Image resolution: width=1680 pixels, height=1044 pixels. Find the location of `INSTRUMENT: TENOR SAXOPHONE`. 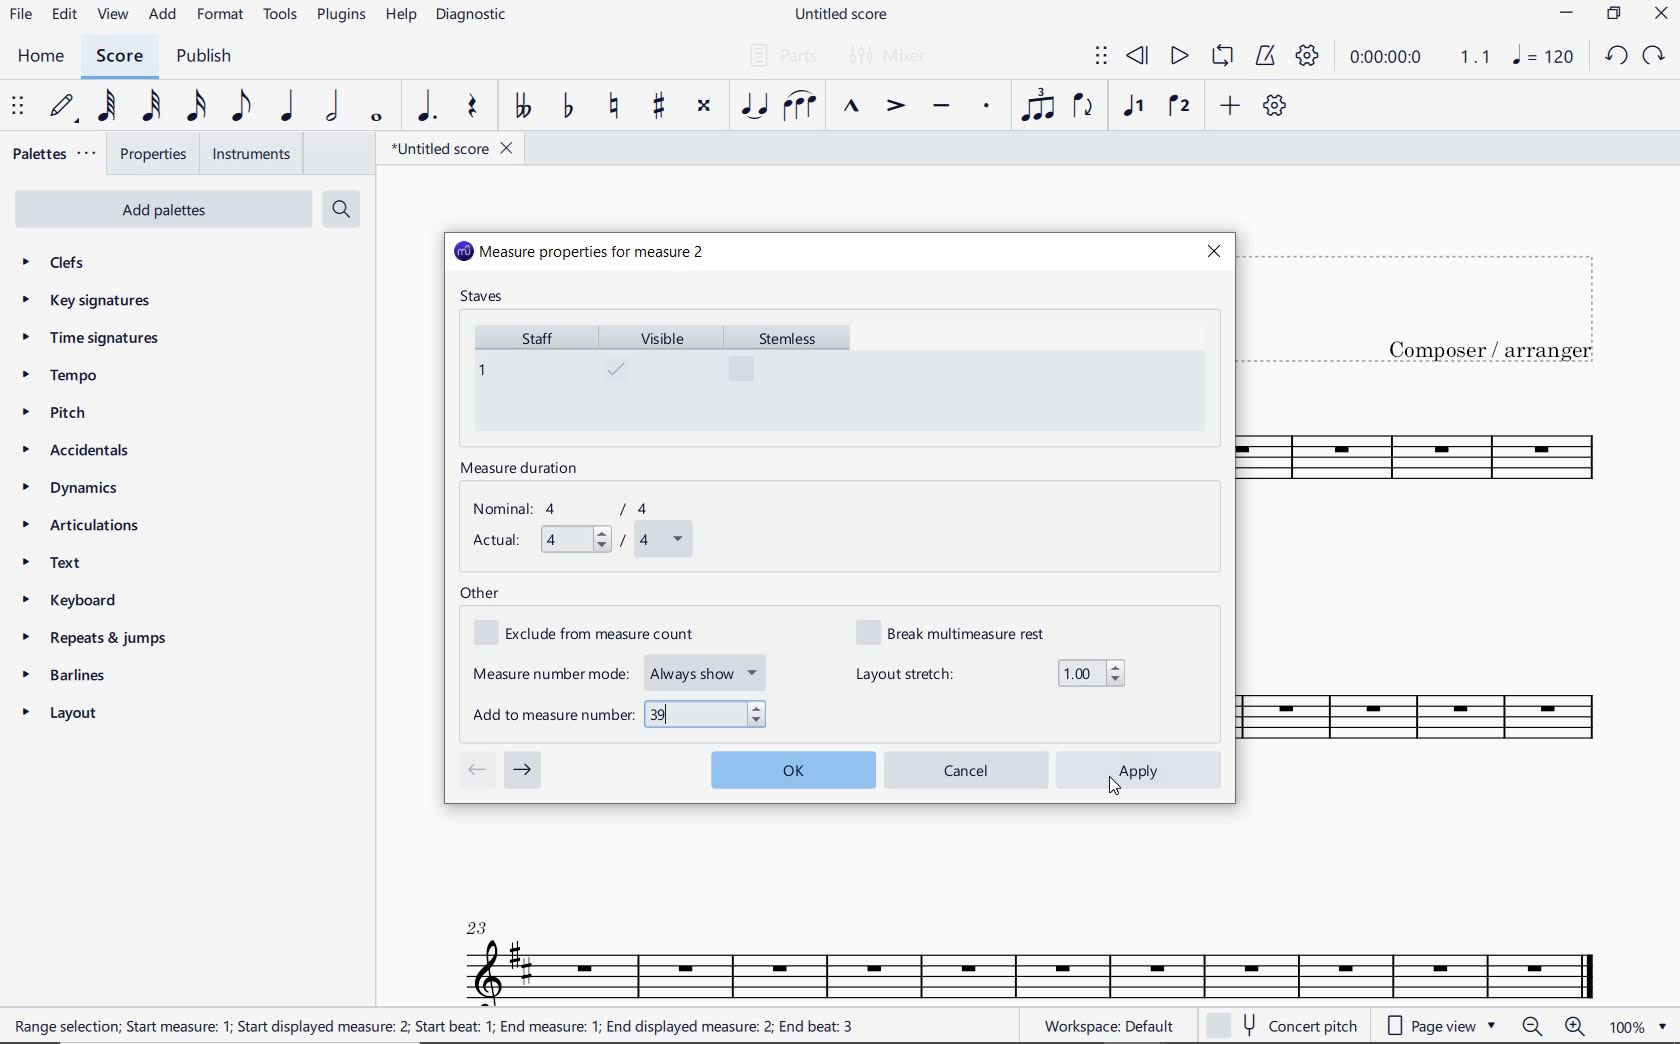

INSTRUMENT: TENOR SAXOPHONE is located at coordinates (1031, 946).